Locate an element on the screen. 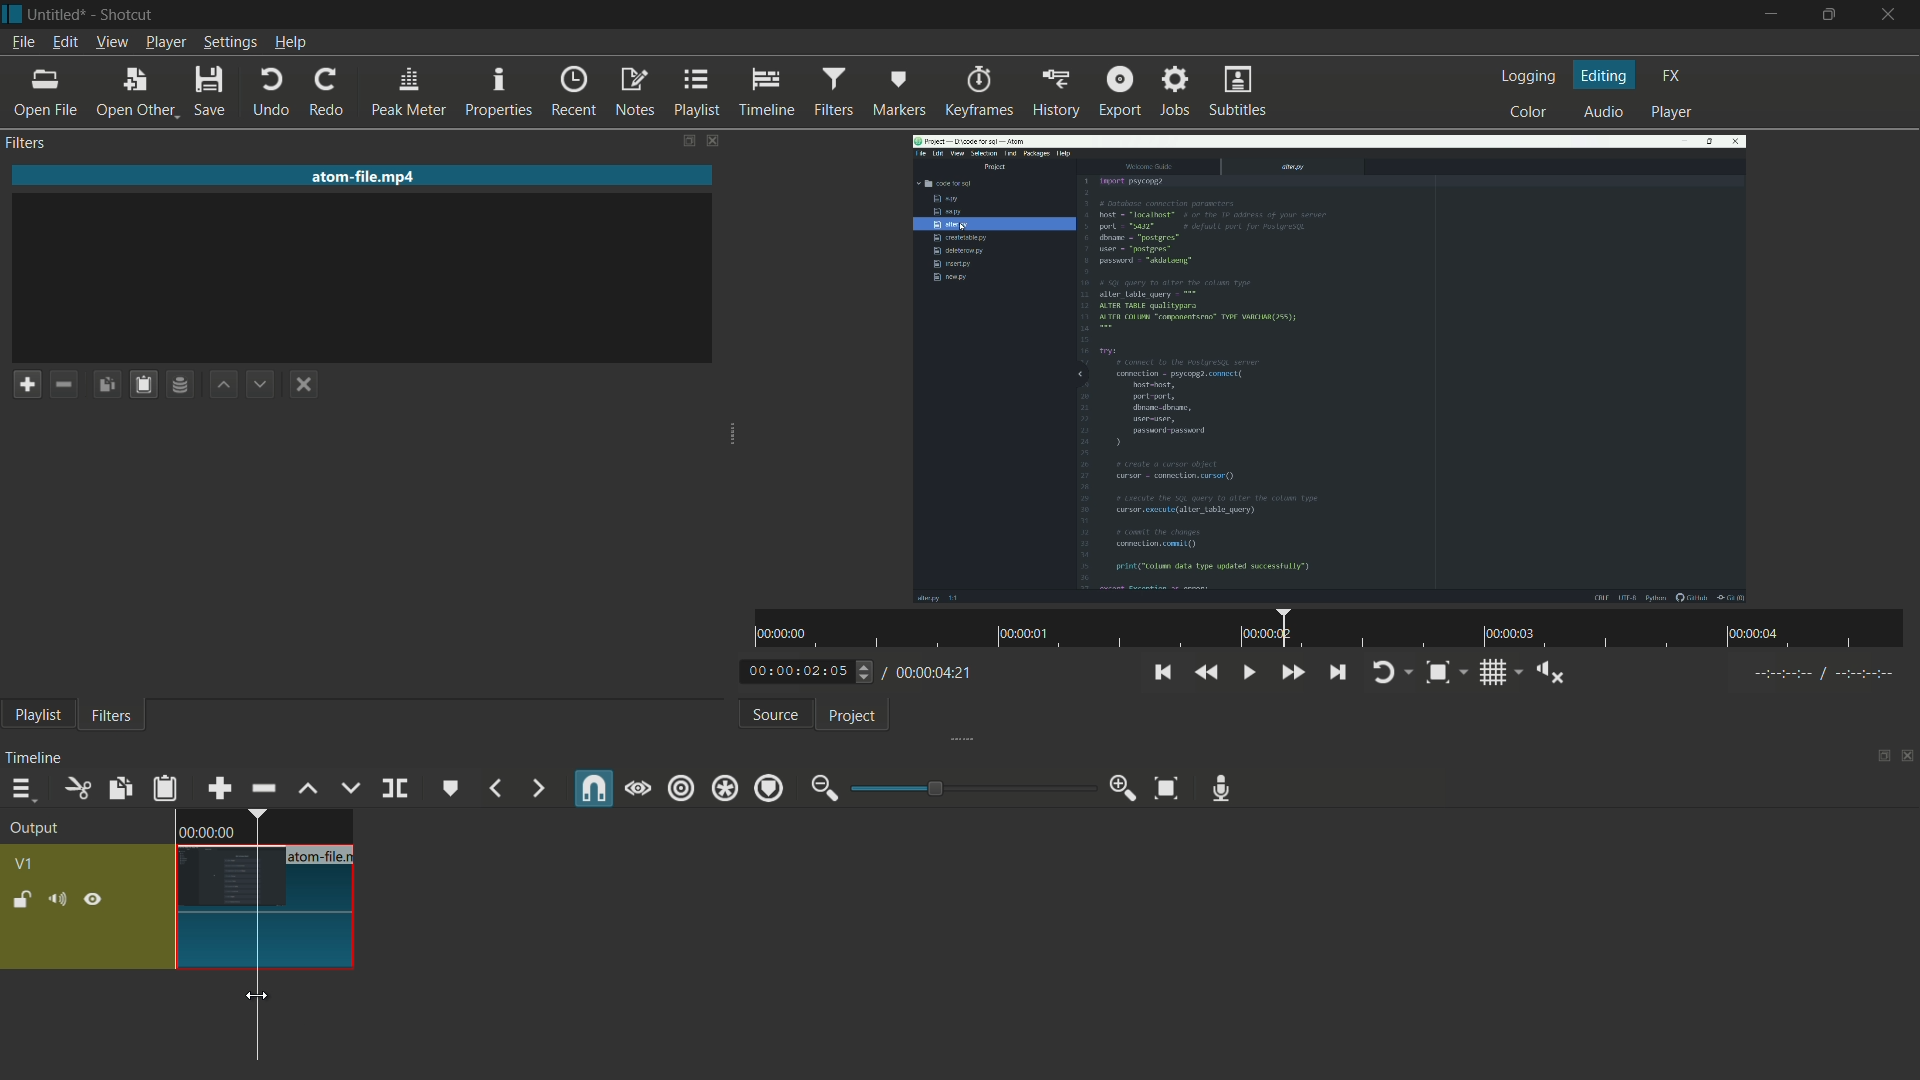  imported file name is located at coordinates (365, 176).